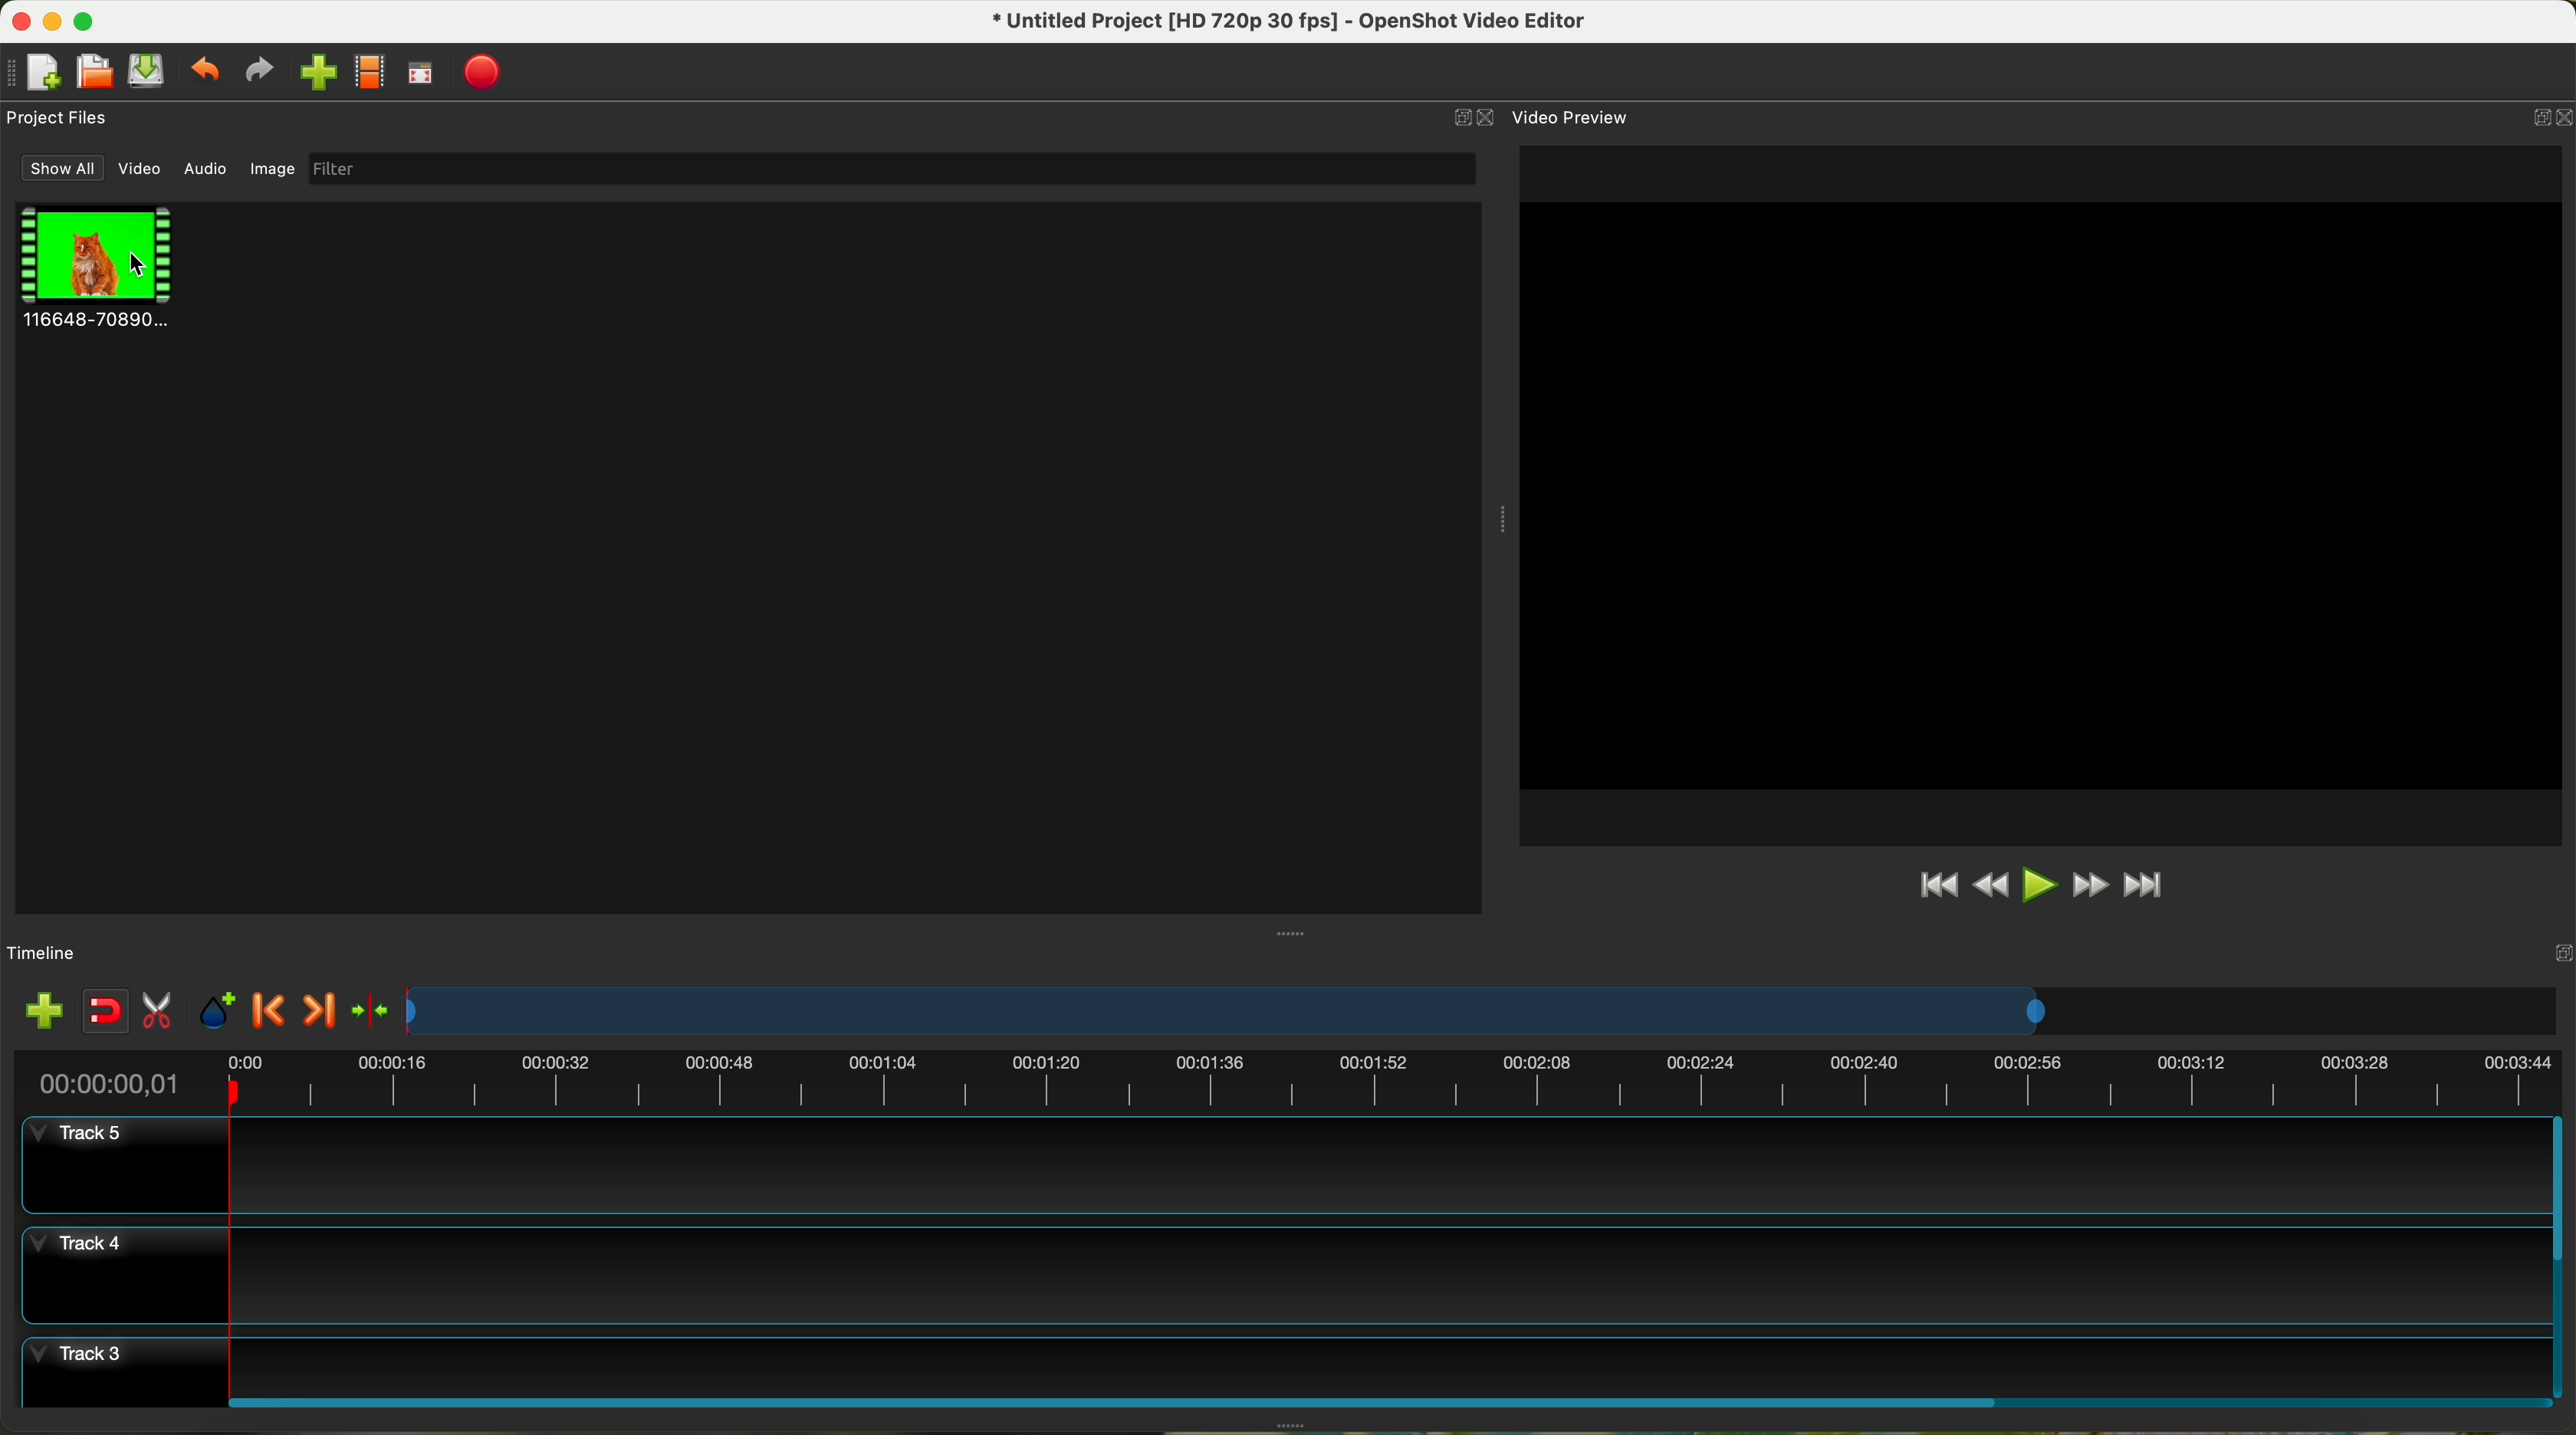 The image size is (2576, 1435). Describe the element at coordinates (43, 954) in the screenshot. I see `timeline` at that location.